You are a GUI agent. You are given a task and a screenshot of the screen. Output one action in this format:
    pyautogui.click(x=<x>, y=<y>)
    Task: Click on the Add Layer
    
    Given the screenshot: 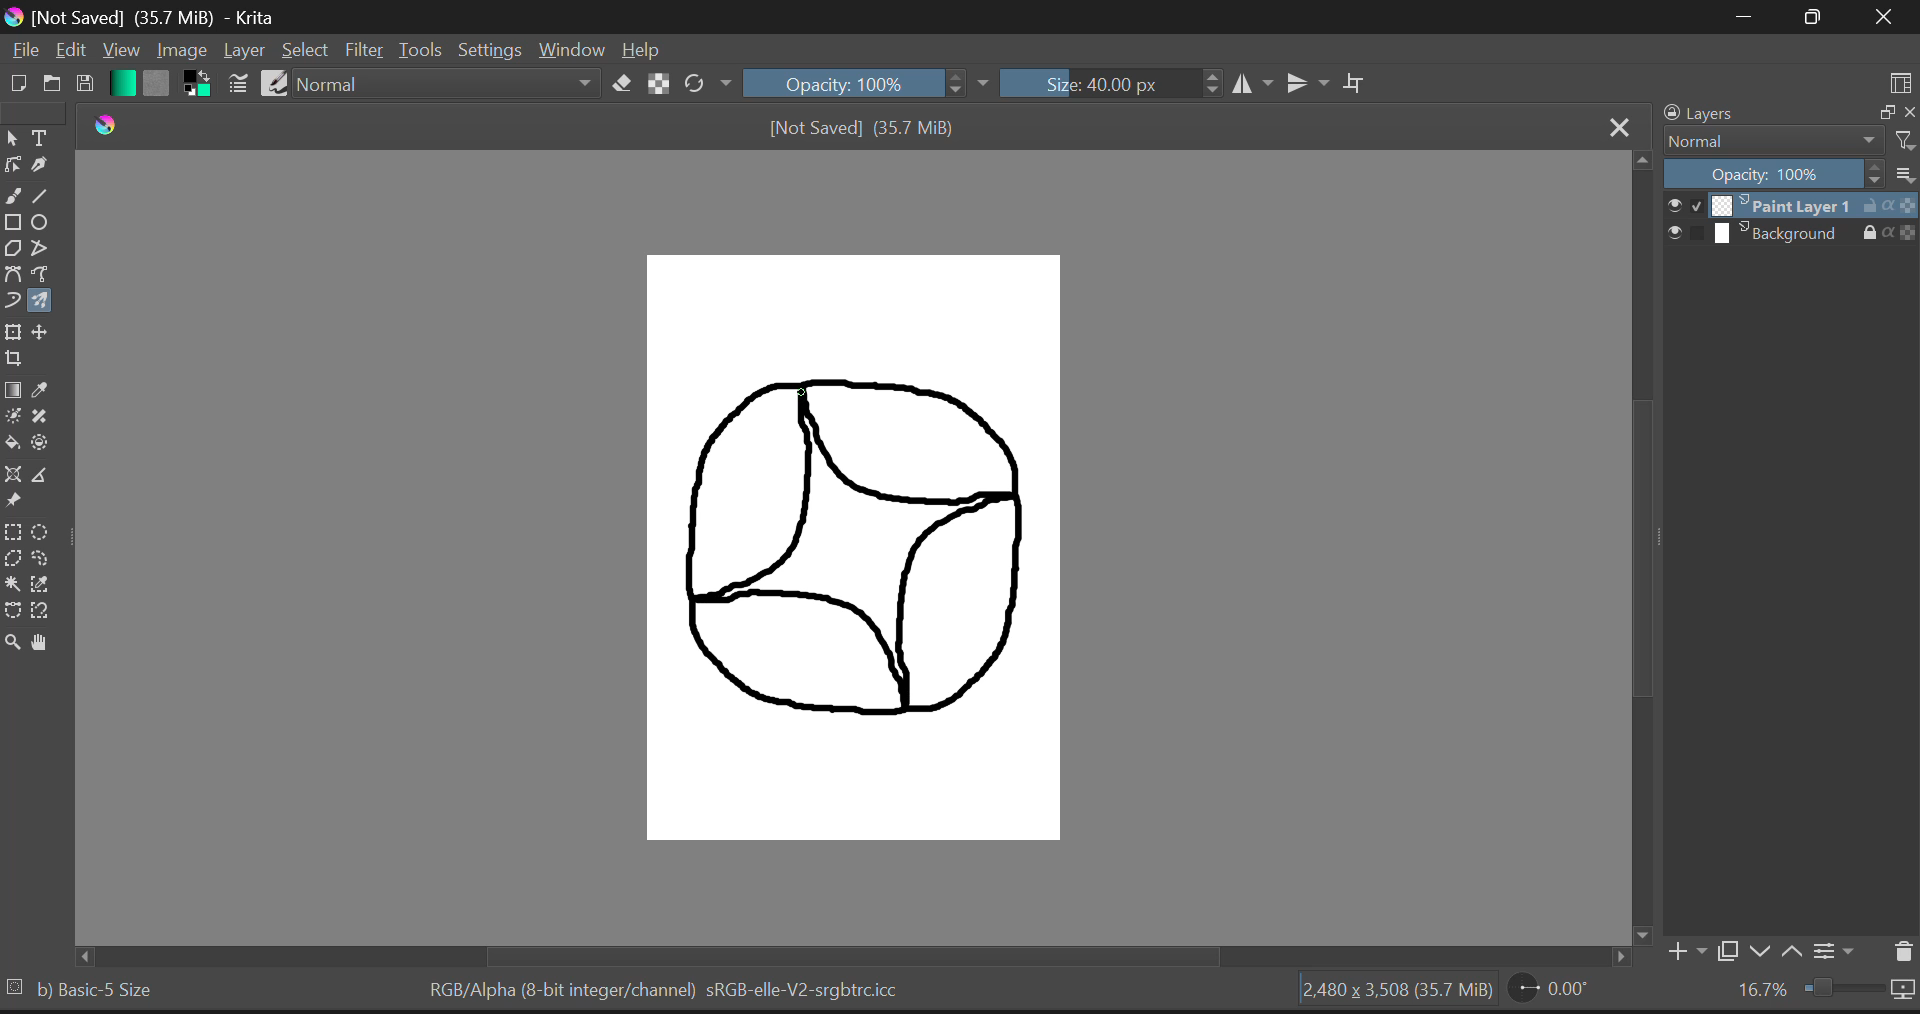 What is the action you would take?
    pyautogui.click(x=1685, y=950)
    